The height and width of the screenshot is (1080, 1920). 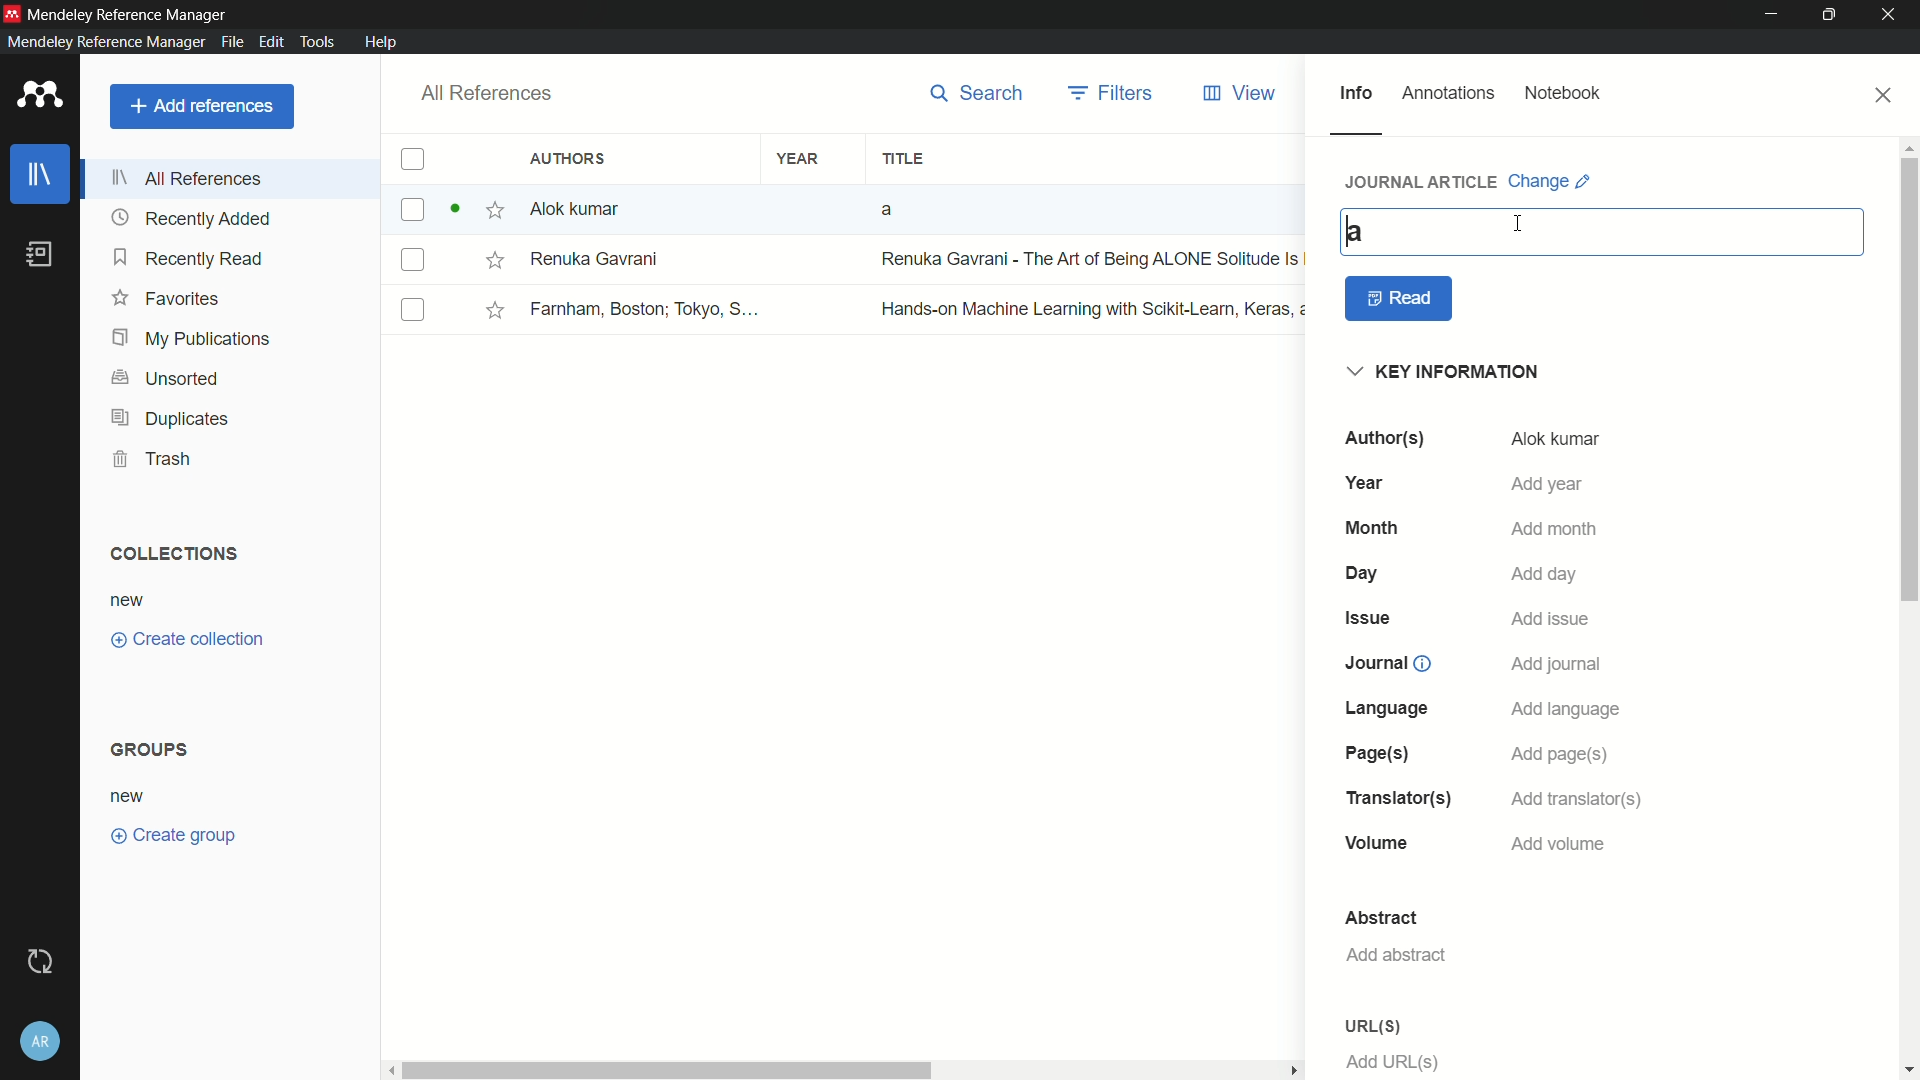 I want to click on view, so click(x=1241, y=94).